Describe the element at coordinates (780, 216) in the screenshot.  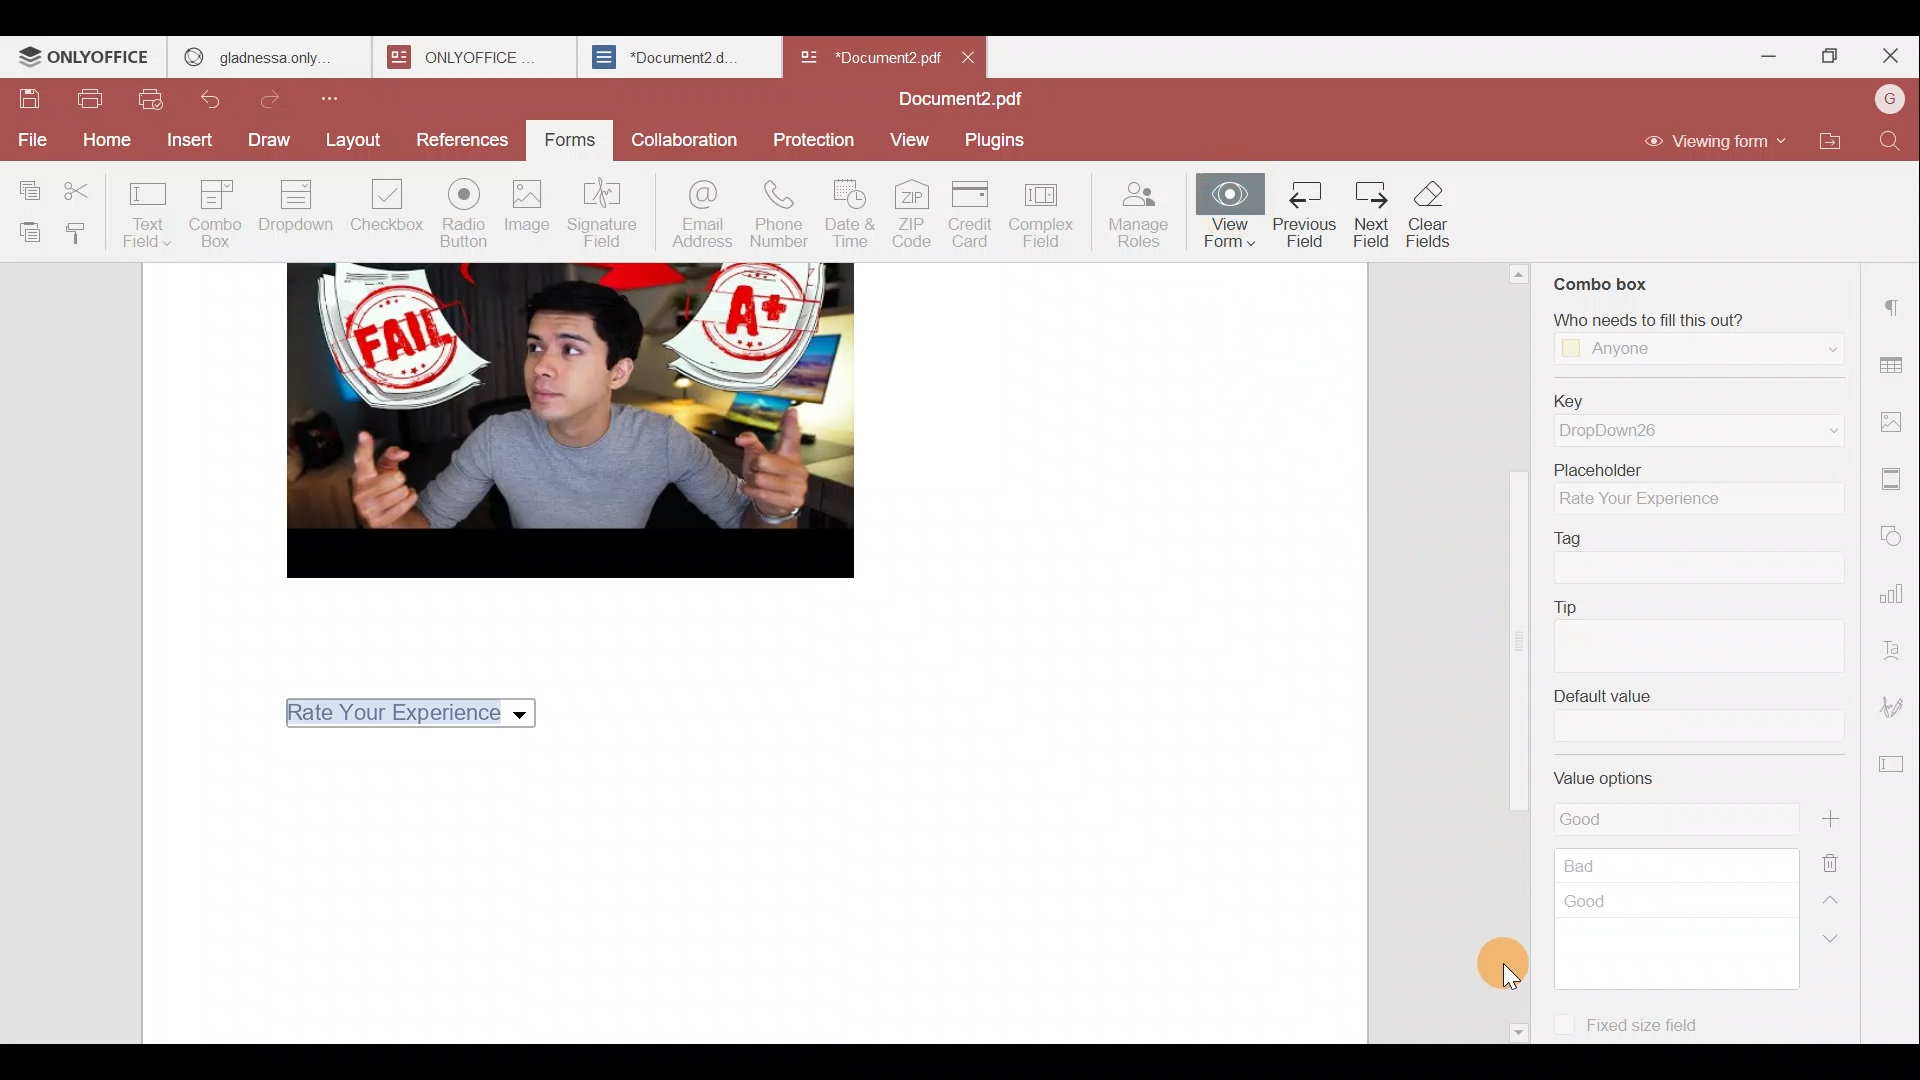
I see `Phone number` at that location.